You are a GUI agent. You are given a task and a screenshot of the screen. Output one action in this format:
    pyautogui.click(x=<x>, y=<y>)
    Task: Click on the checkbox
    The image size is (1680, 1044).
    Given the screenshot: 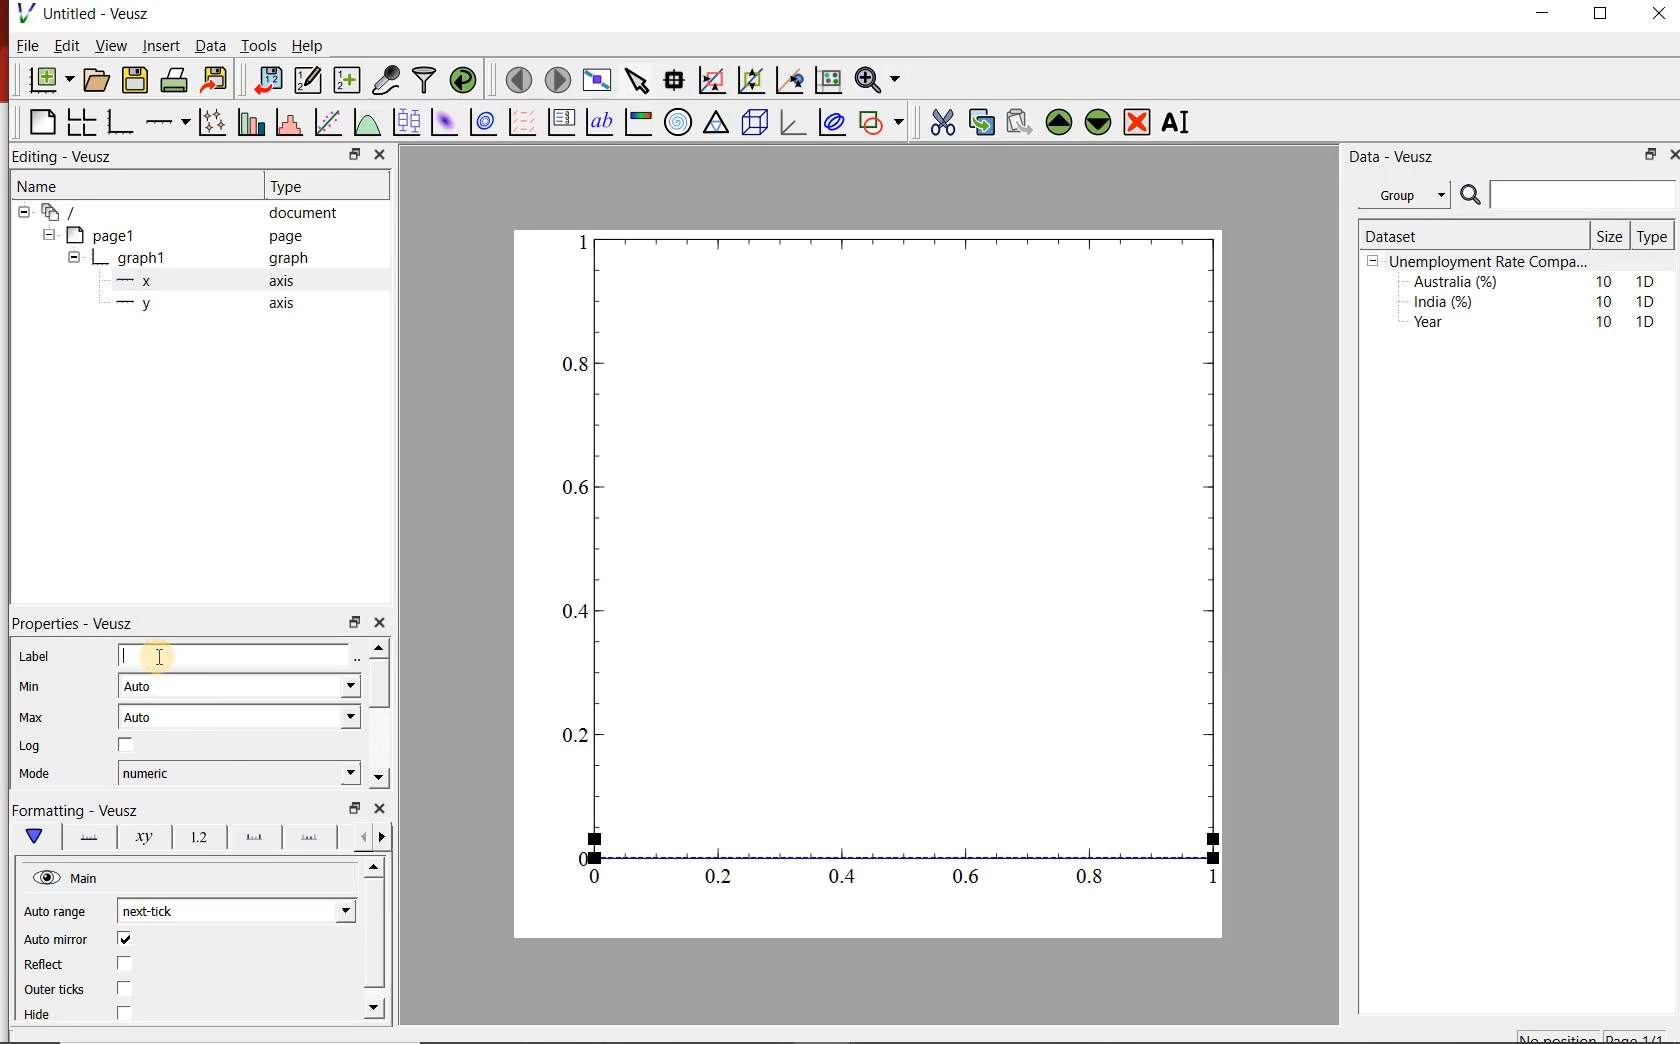 What is the action you would take?
    pyautogui.click(x=124, y=1013)
    